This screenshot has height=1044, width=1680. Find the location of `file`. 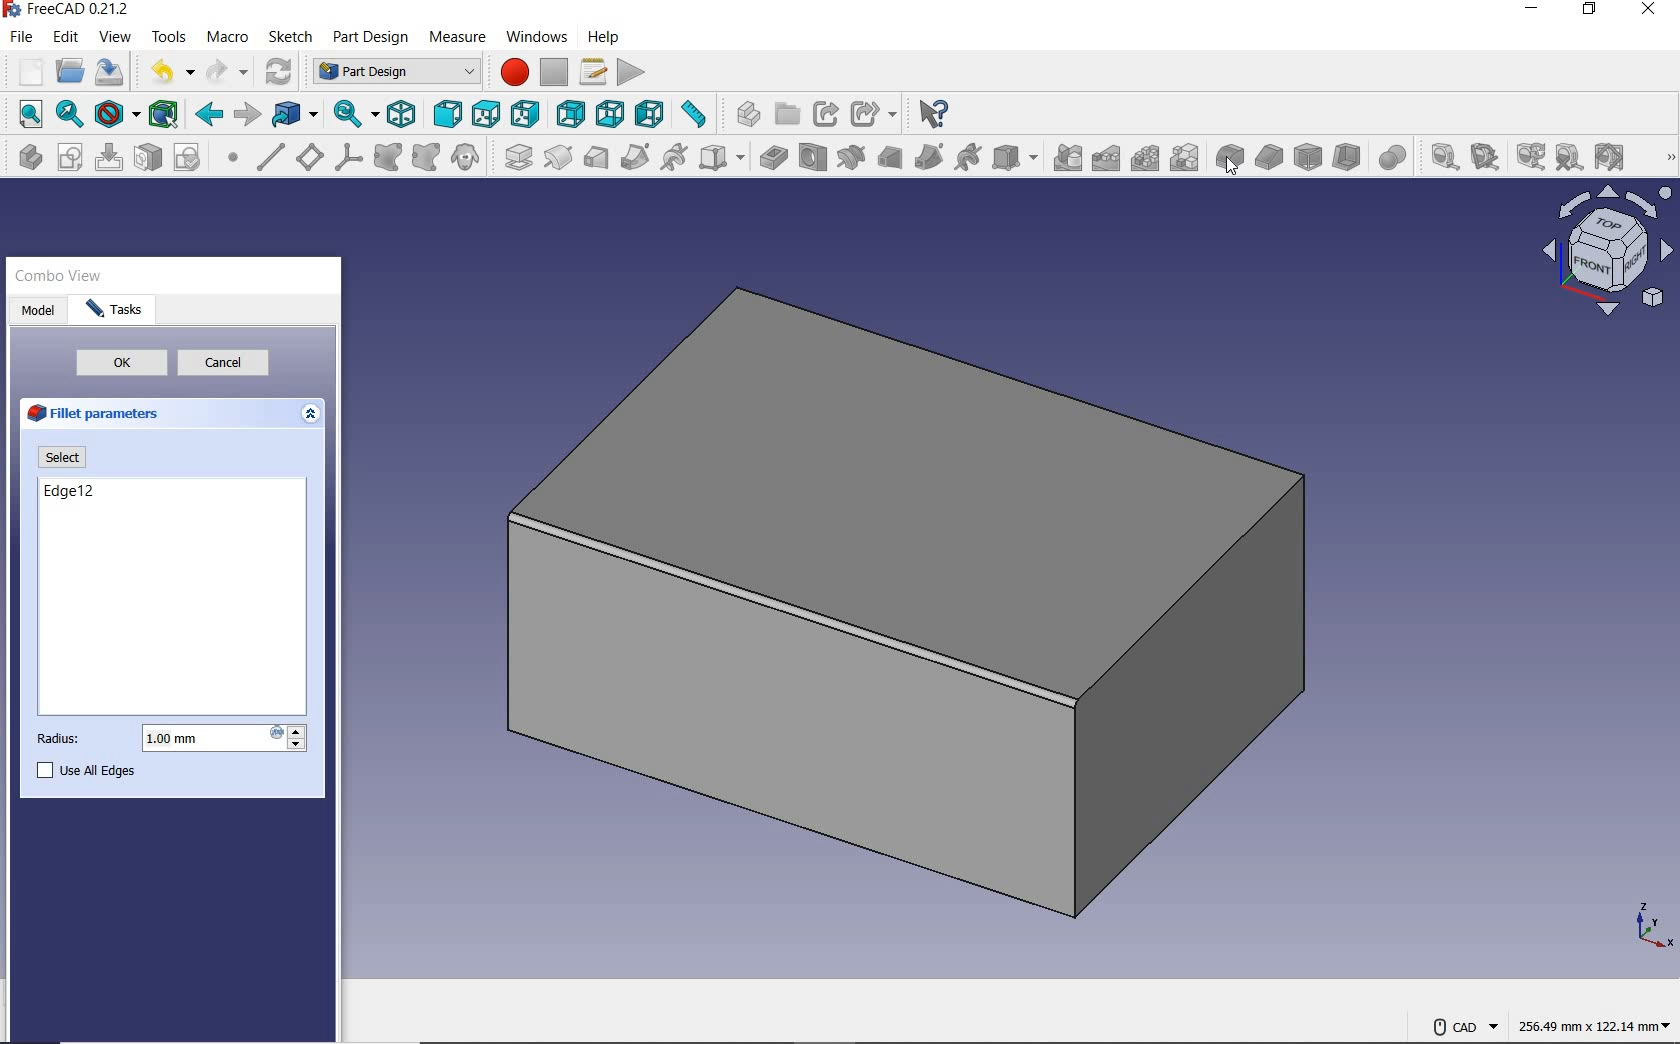

file is located at coordinates (23, 38).